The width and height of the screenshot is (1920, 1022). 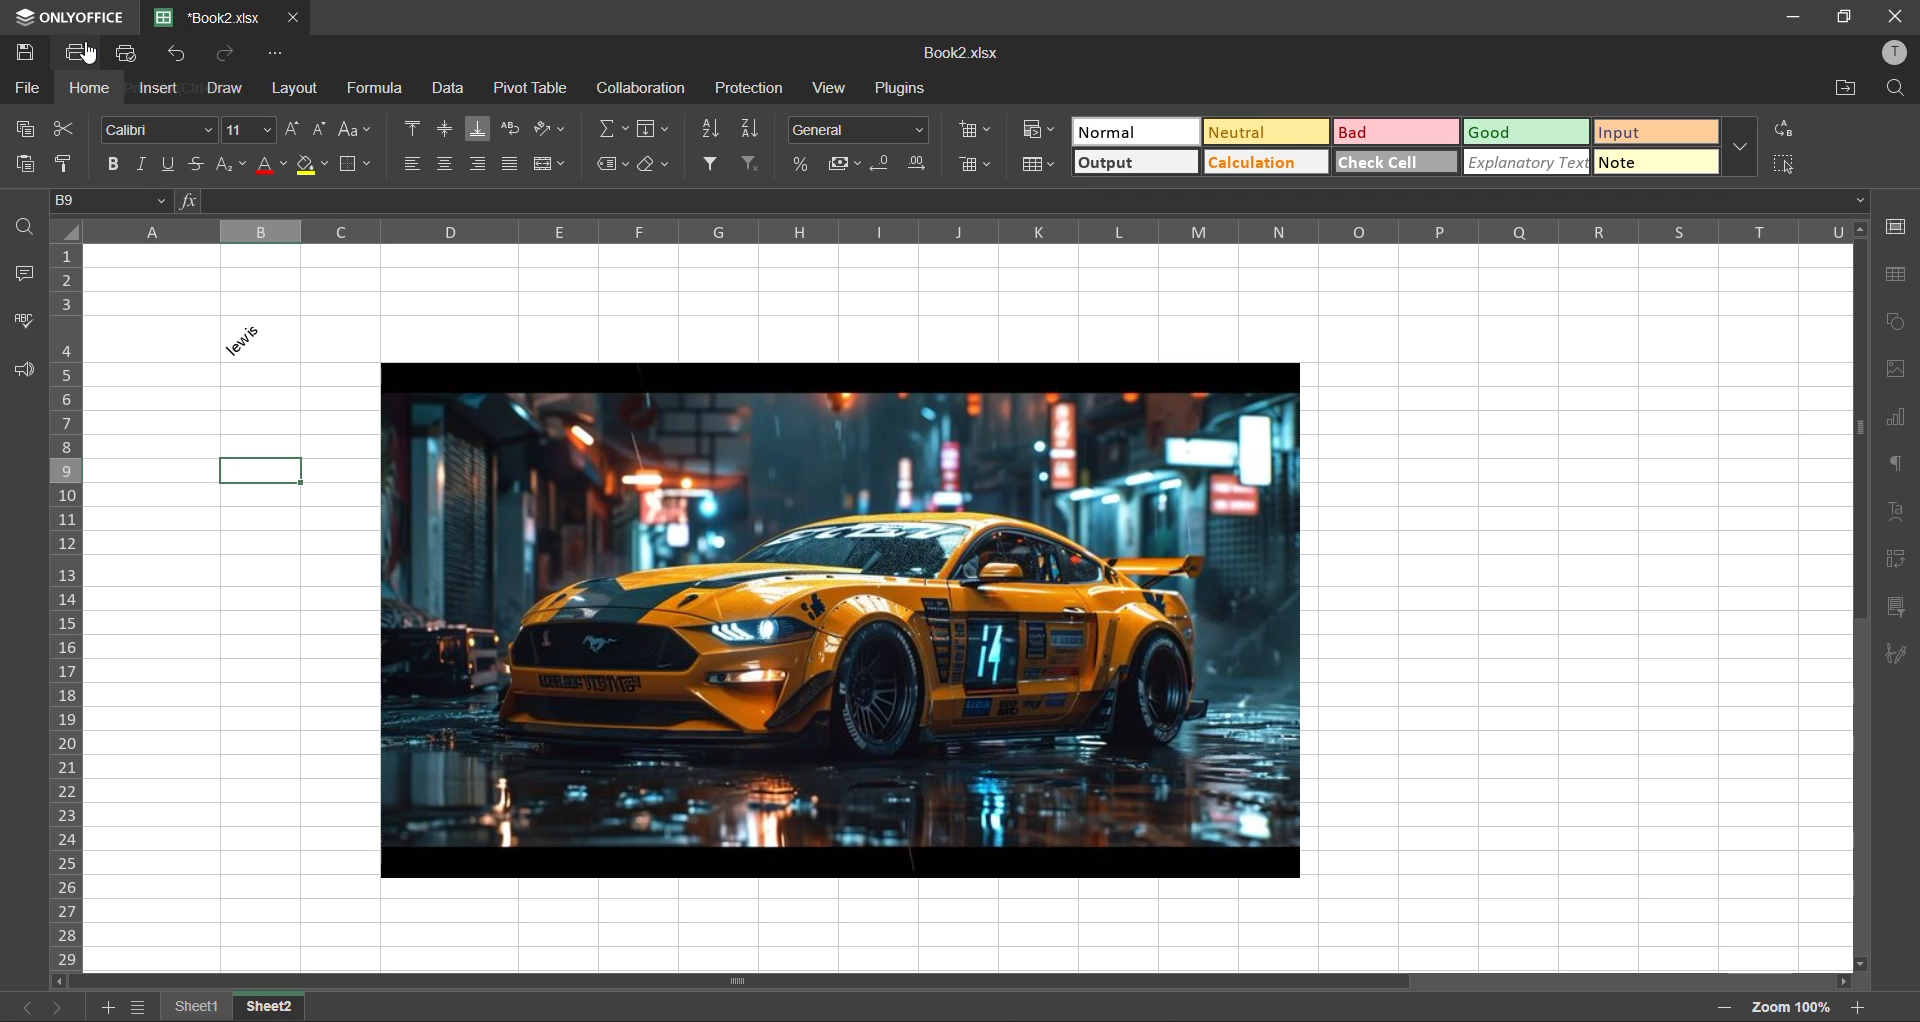 What do you see at coordinates (165, 164) in the screenshot?
I see `underline` at bounding box center [165, 164].